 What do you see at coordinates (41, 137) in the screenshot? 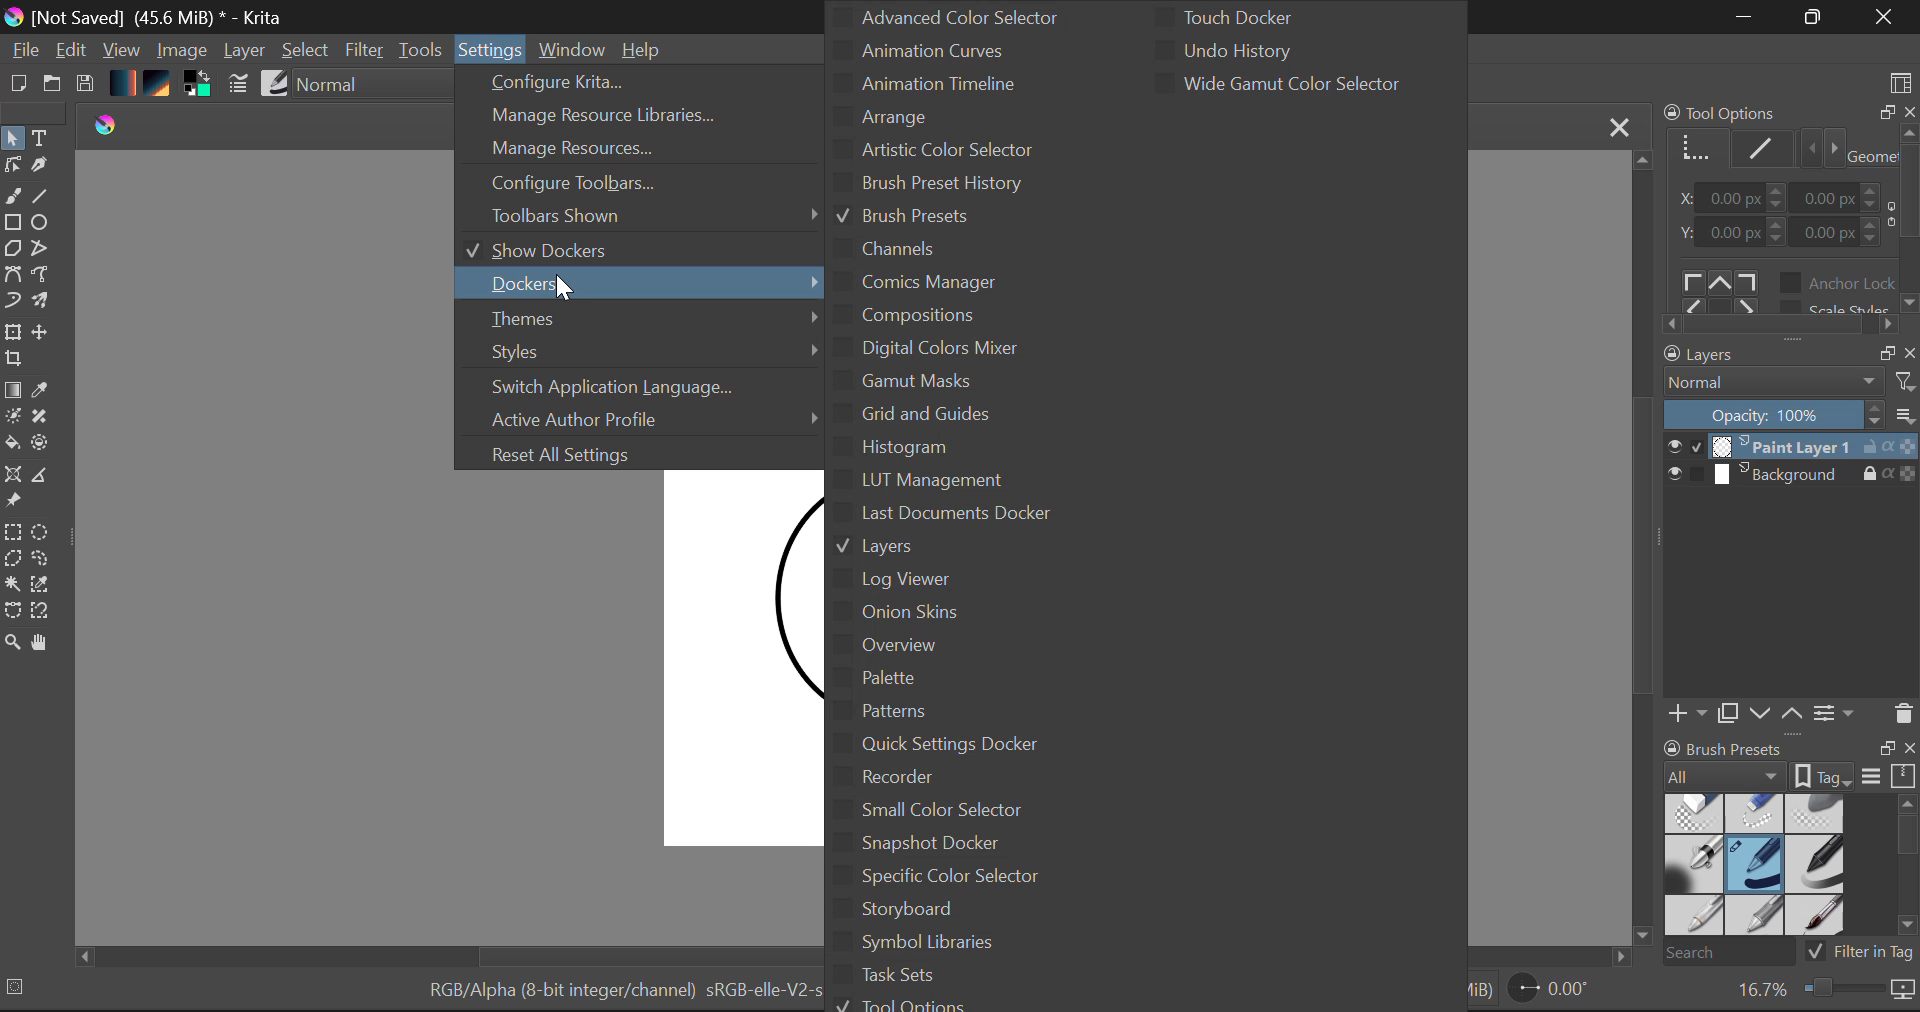
I see `Text` at bounding box center [41, 137].